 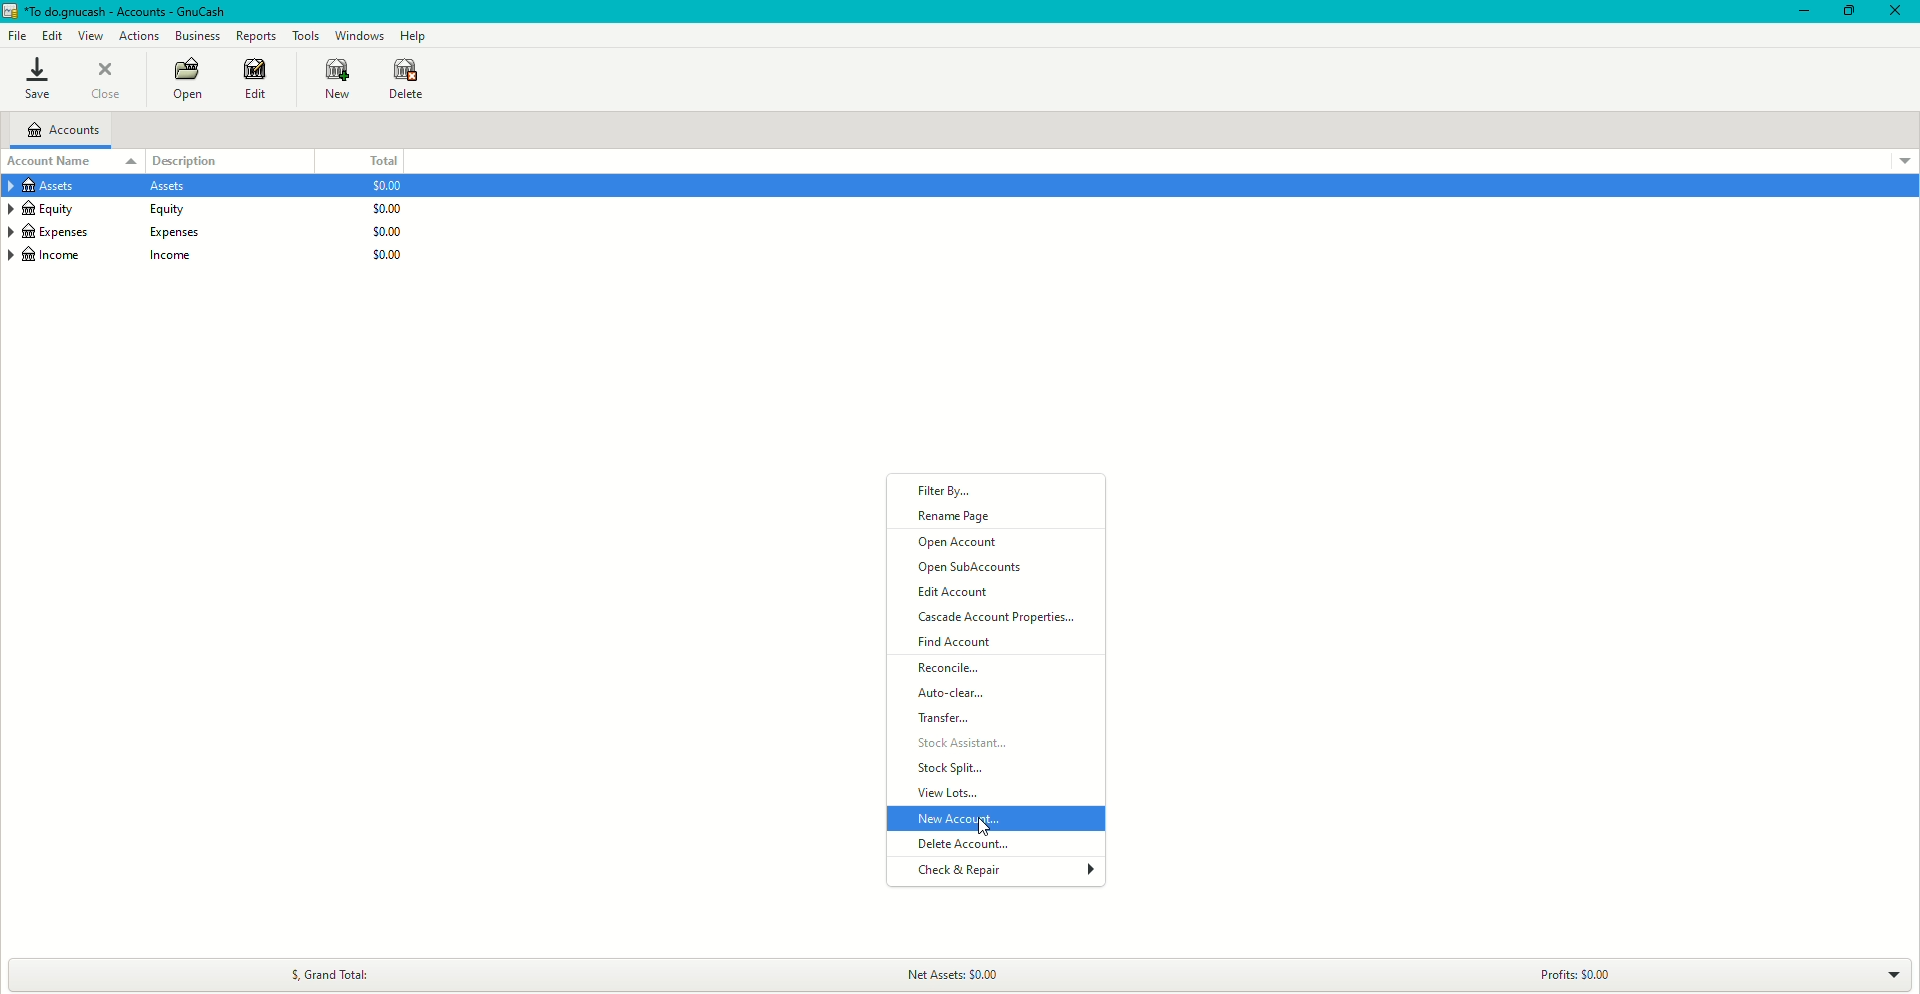 What do you see at coordinates (959, 643) in the screenshot?
I see `Find Account` at bounding box center [959, 643].